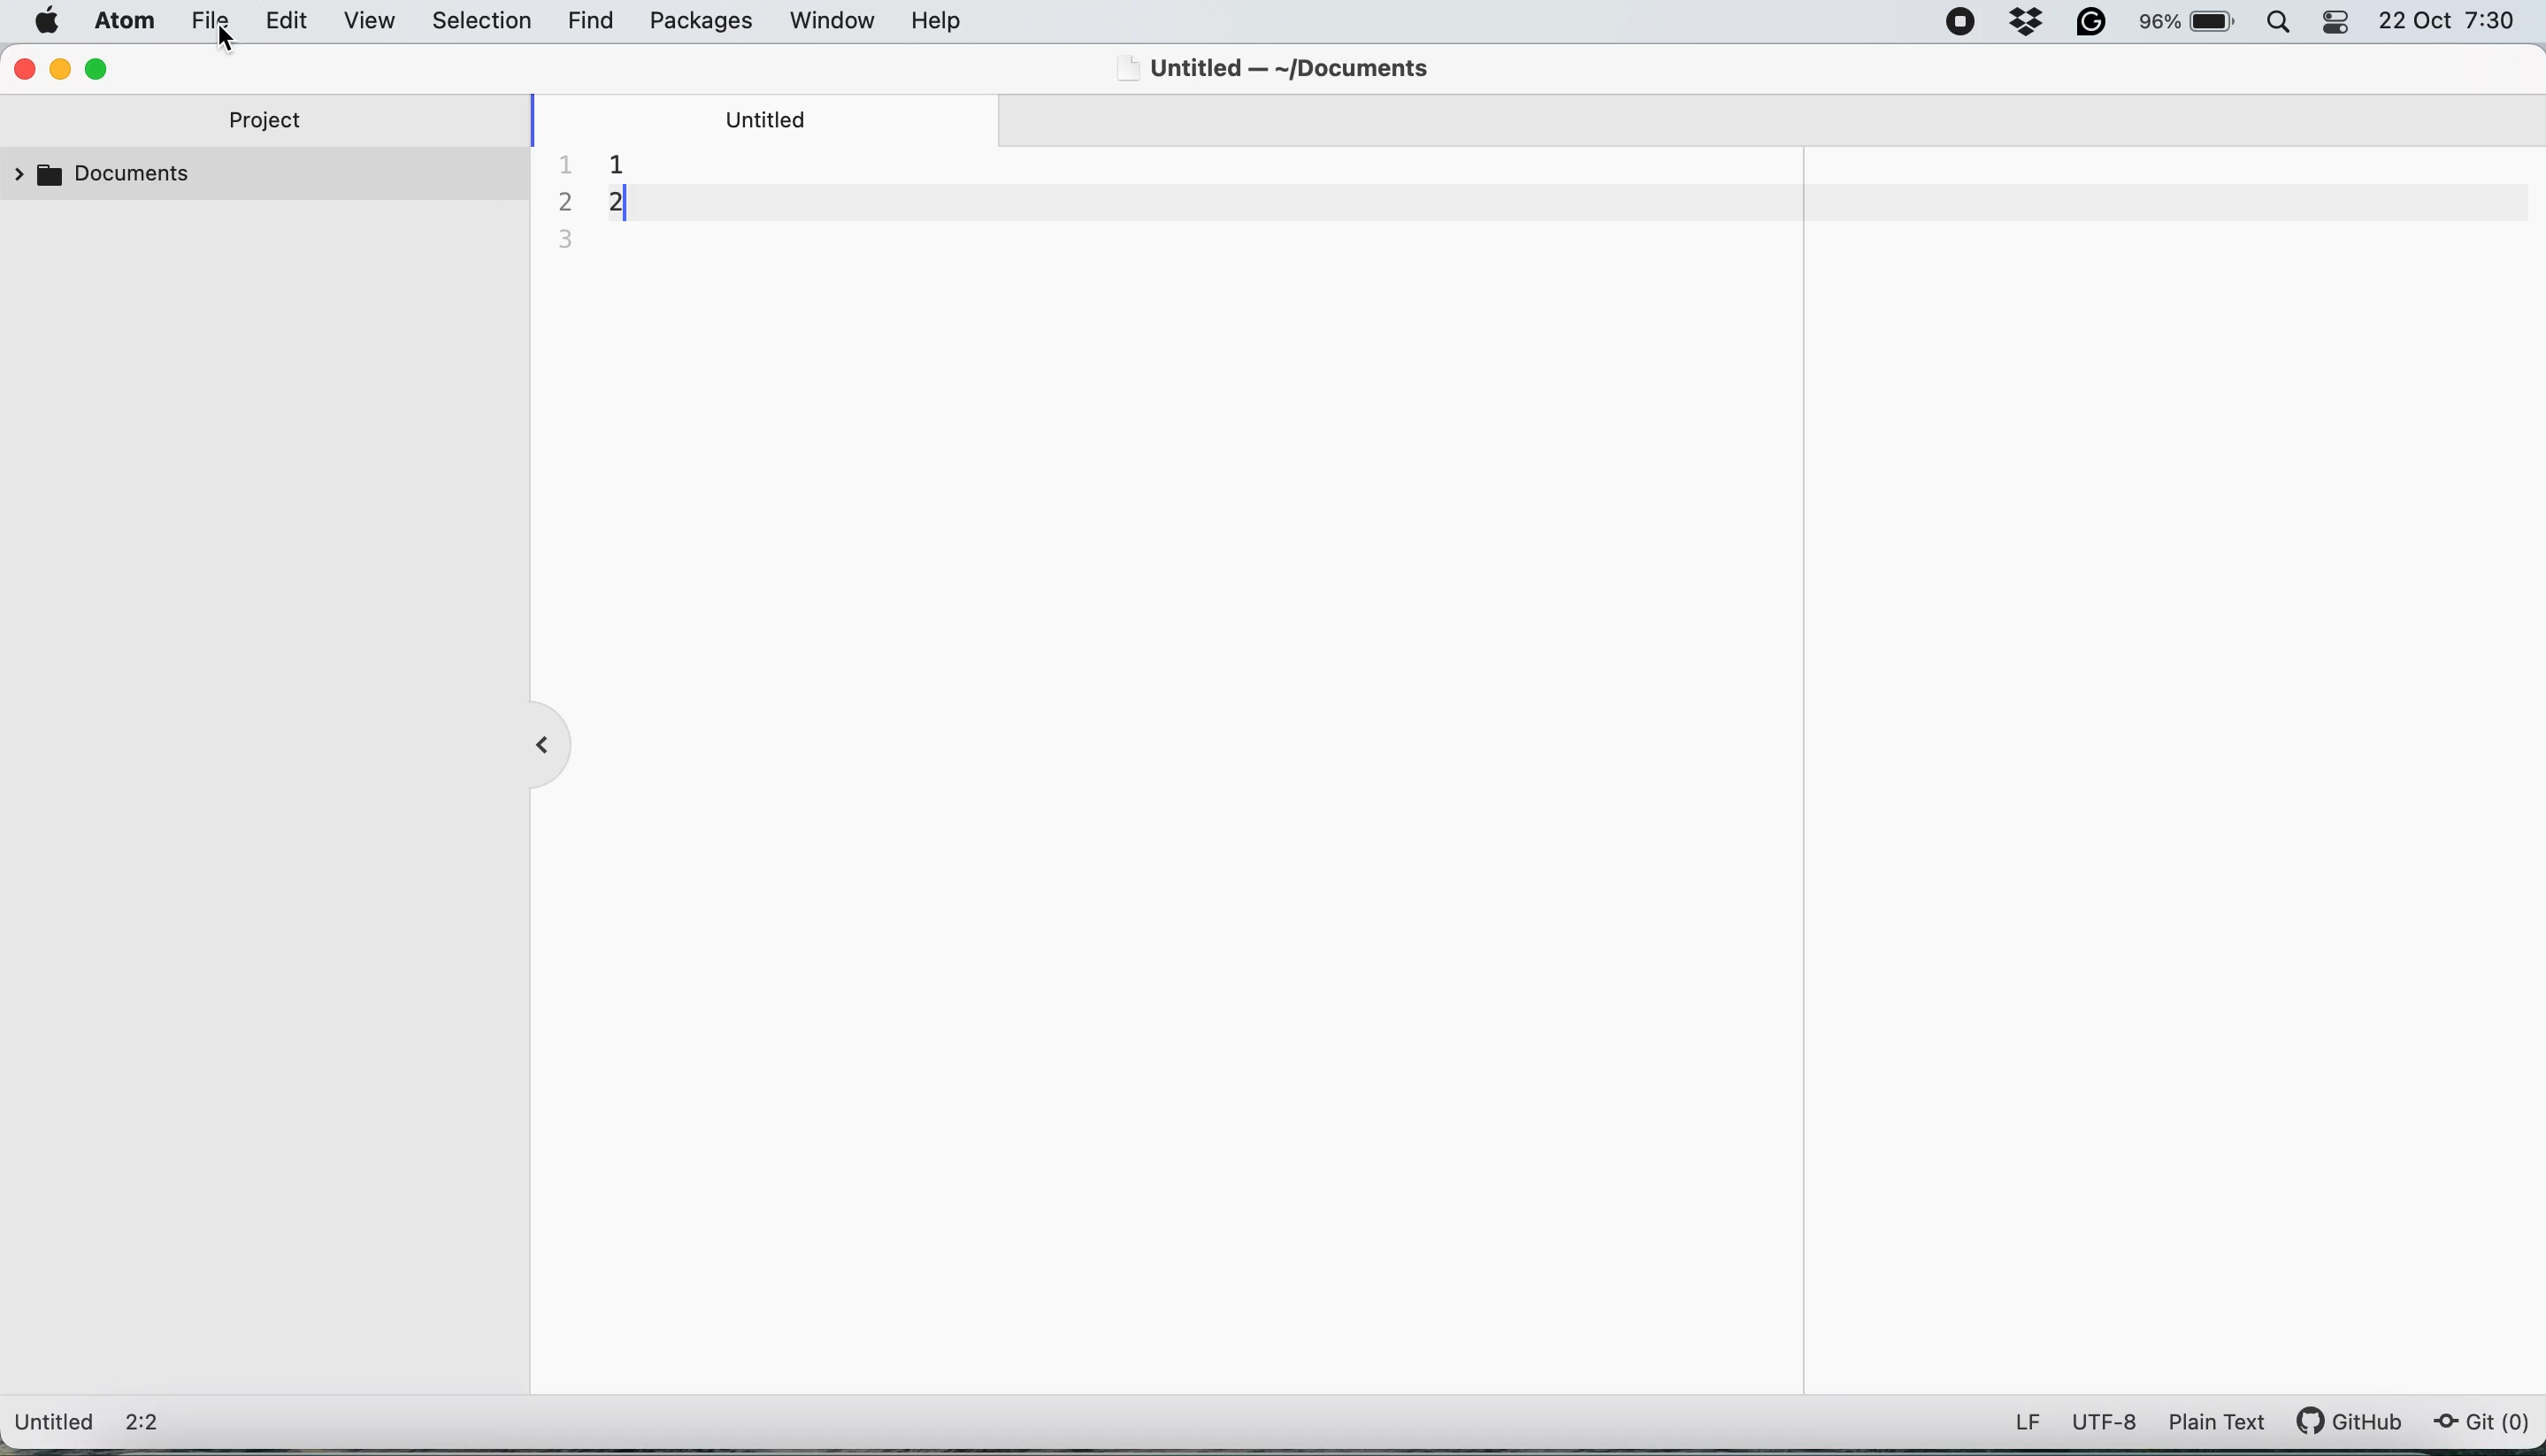 This screenshot has width=2546, height=1456. What do you see at coordinates (268, 123) in the screenshot?
I see `project` at bounding box center [268, 123].